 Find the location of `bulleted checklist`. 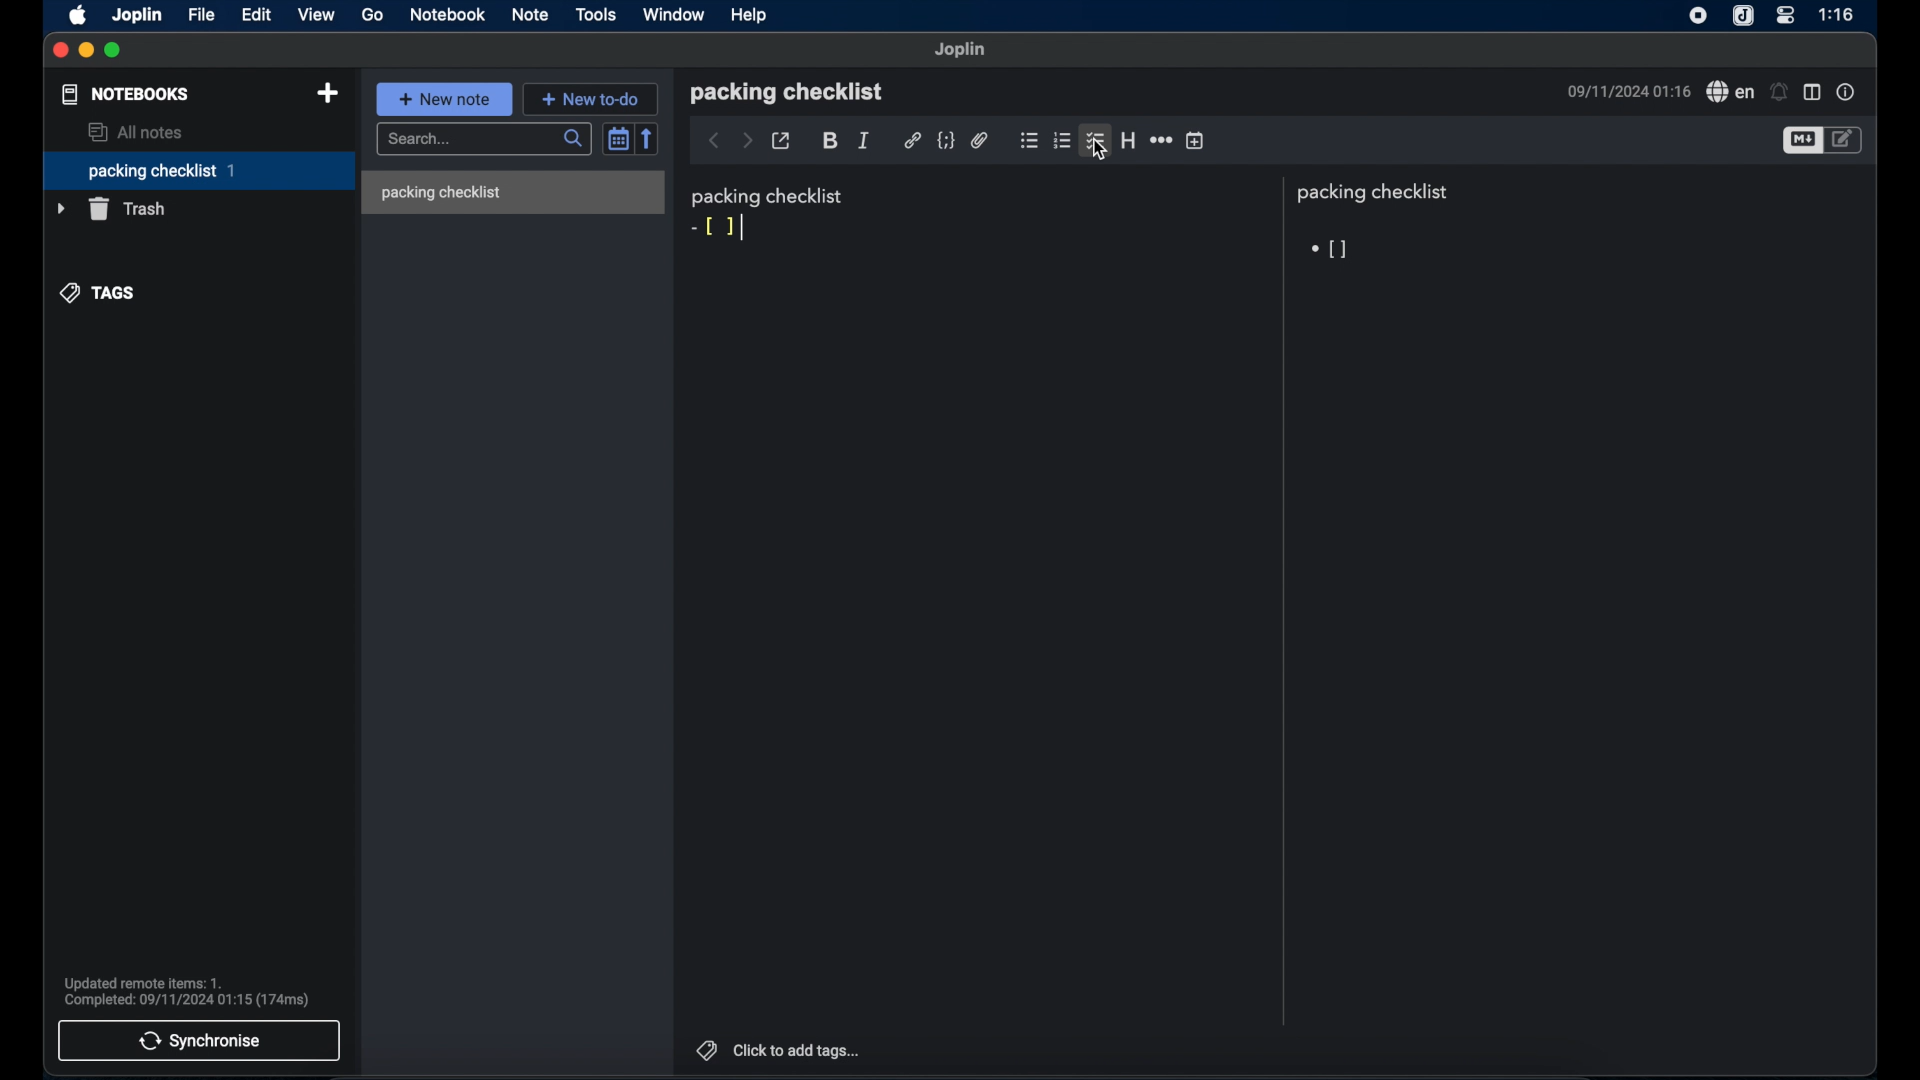

bulleted checklist is located at coordinates (1029, 142).